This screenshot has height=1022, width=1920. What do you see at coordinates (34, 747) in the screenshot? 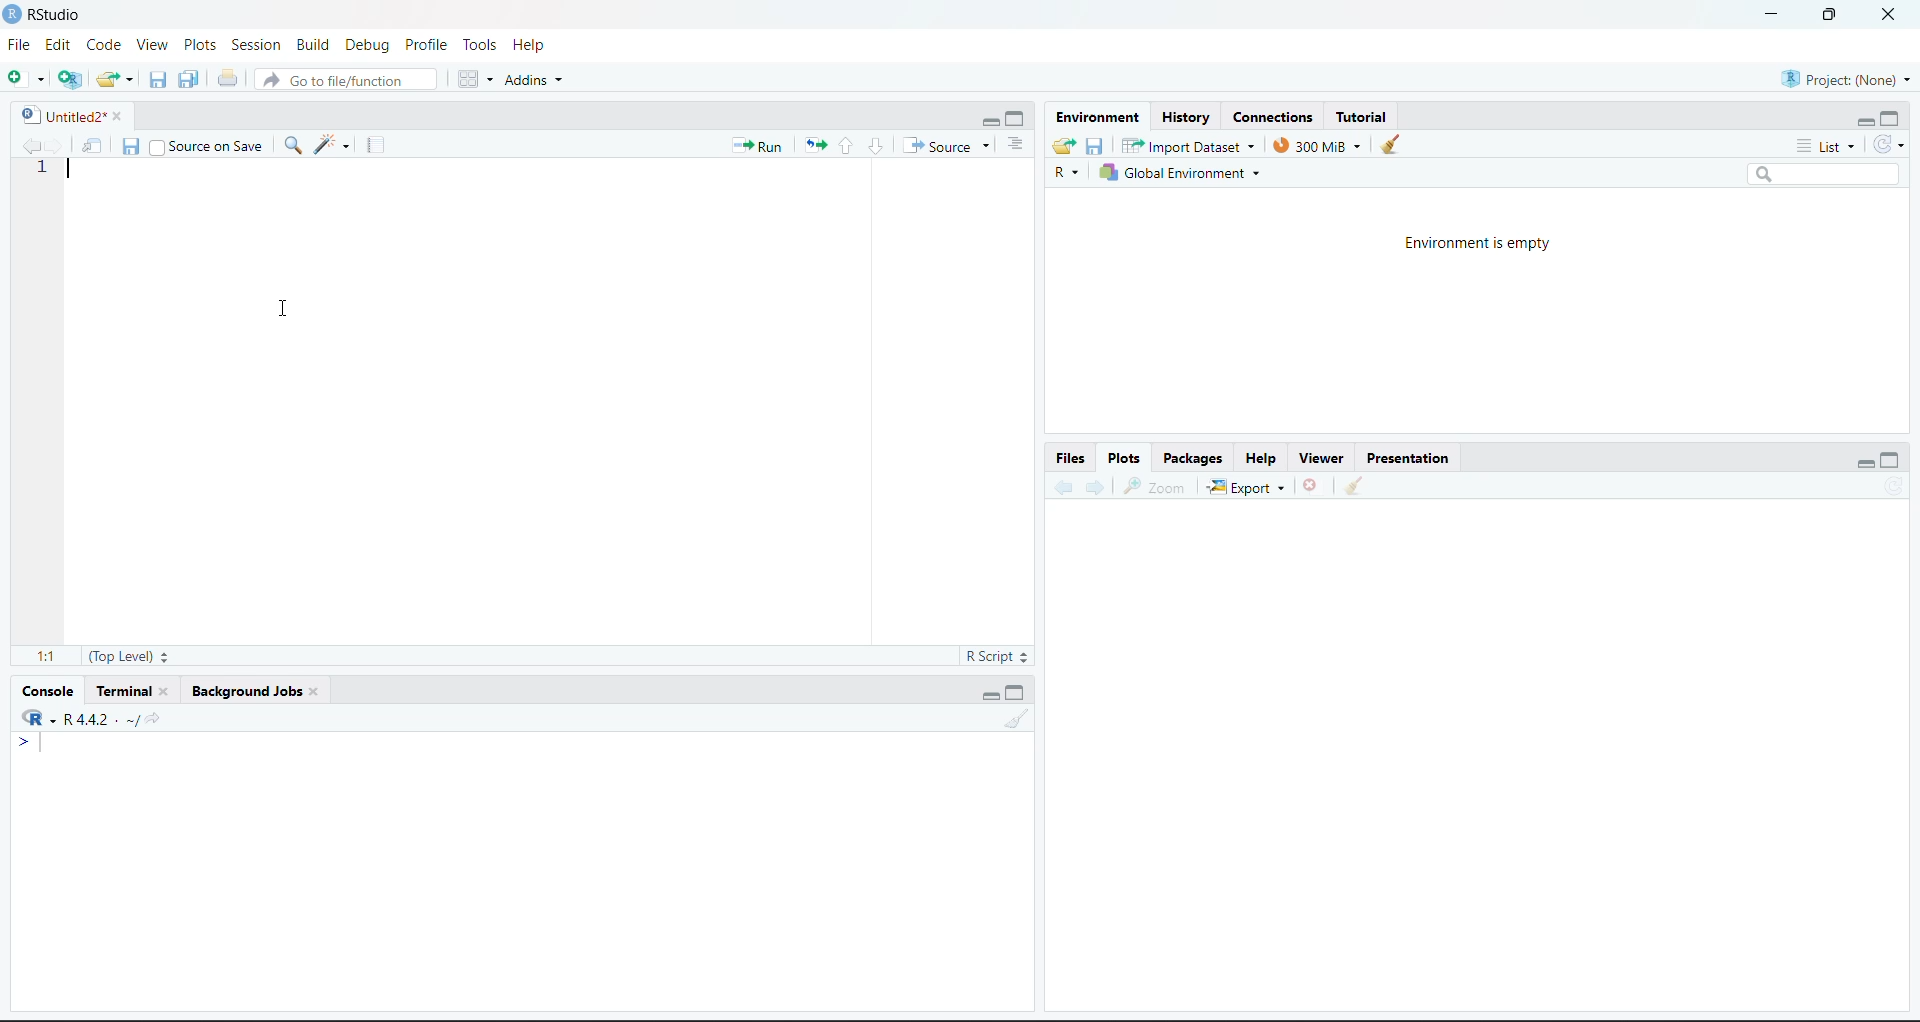
I see `typing cursor` at bounding box center [34, 747].